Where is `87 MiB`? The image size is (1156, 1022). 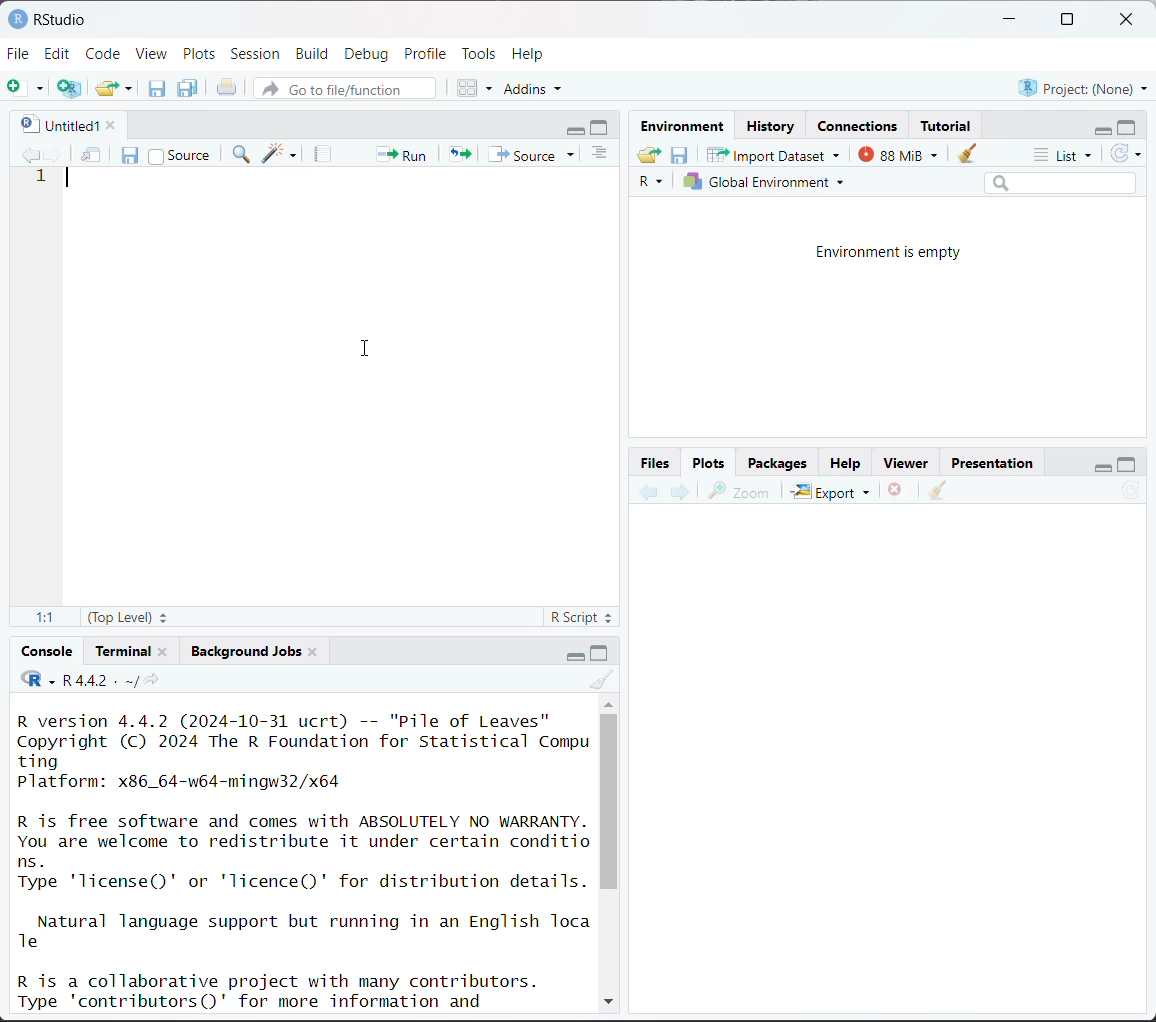 87 MiB is located at coordinates (896, 153).